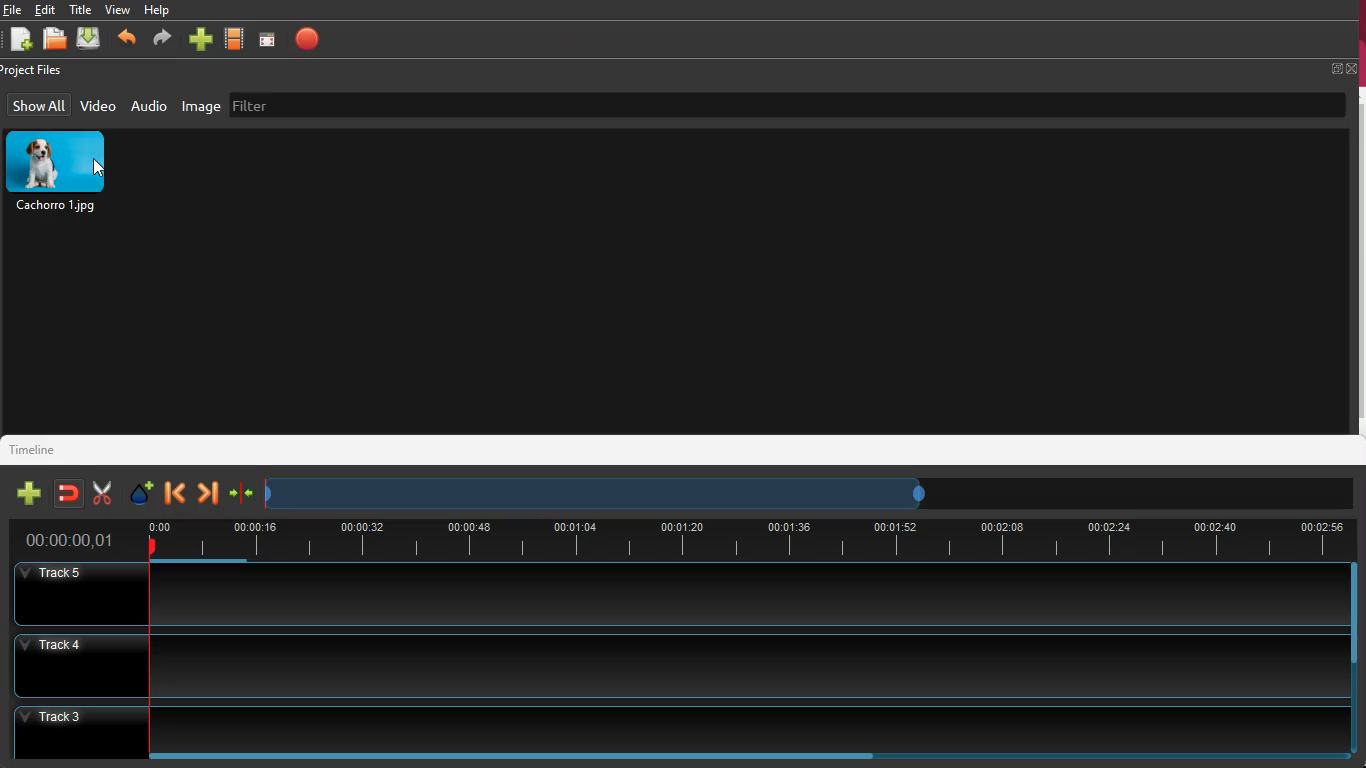  Describe the element at coordinates (55, 39) in the screenshot. I see `open files` at that location.